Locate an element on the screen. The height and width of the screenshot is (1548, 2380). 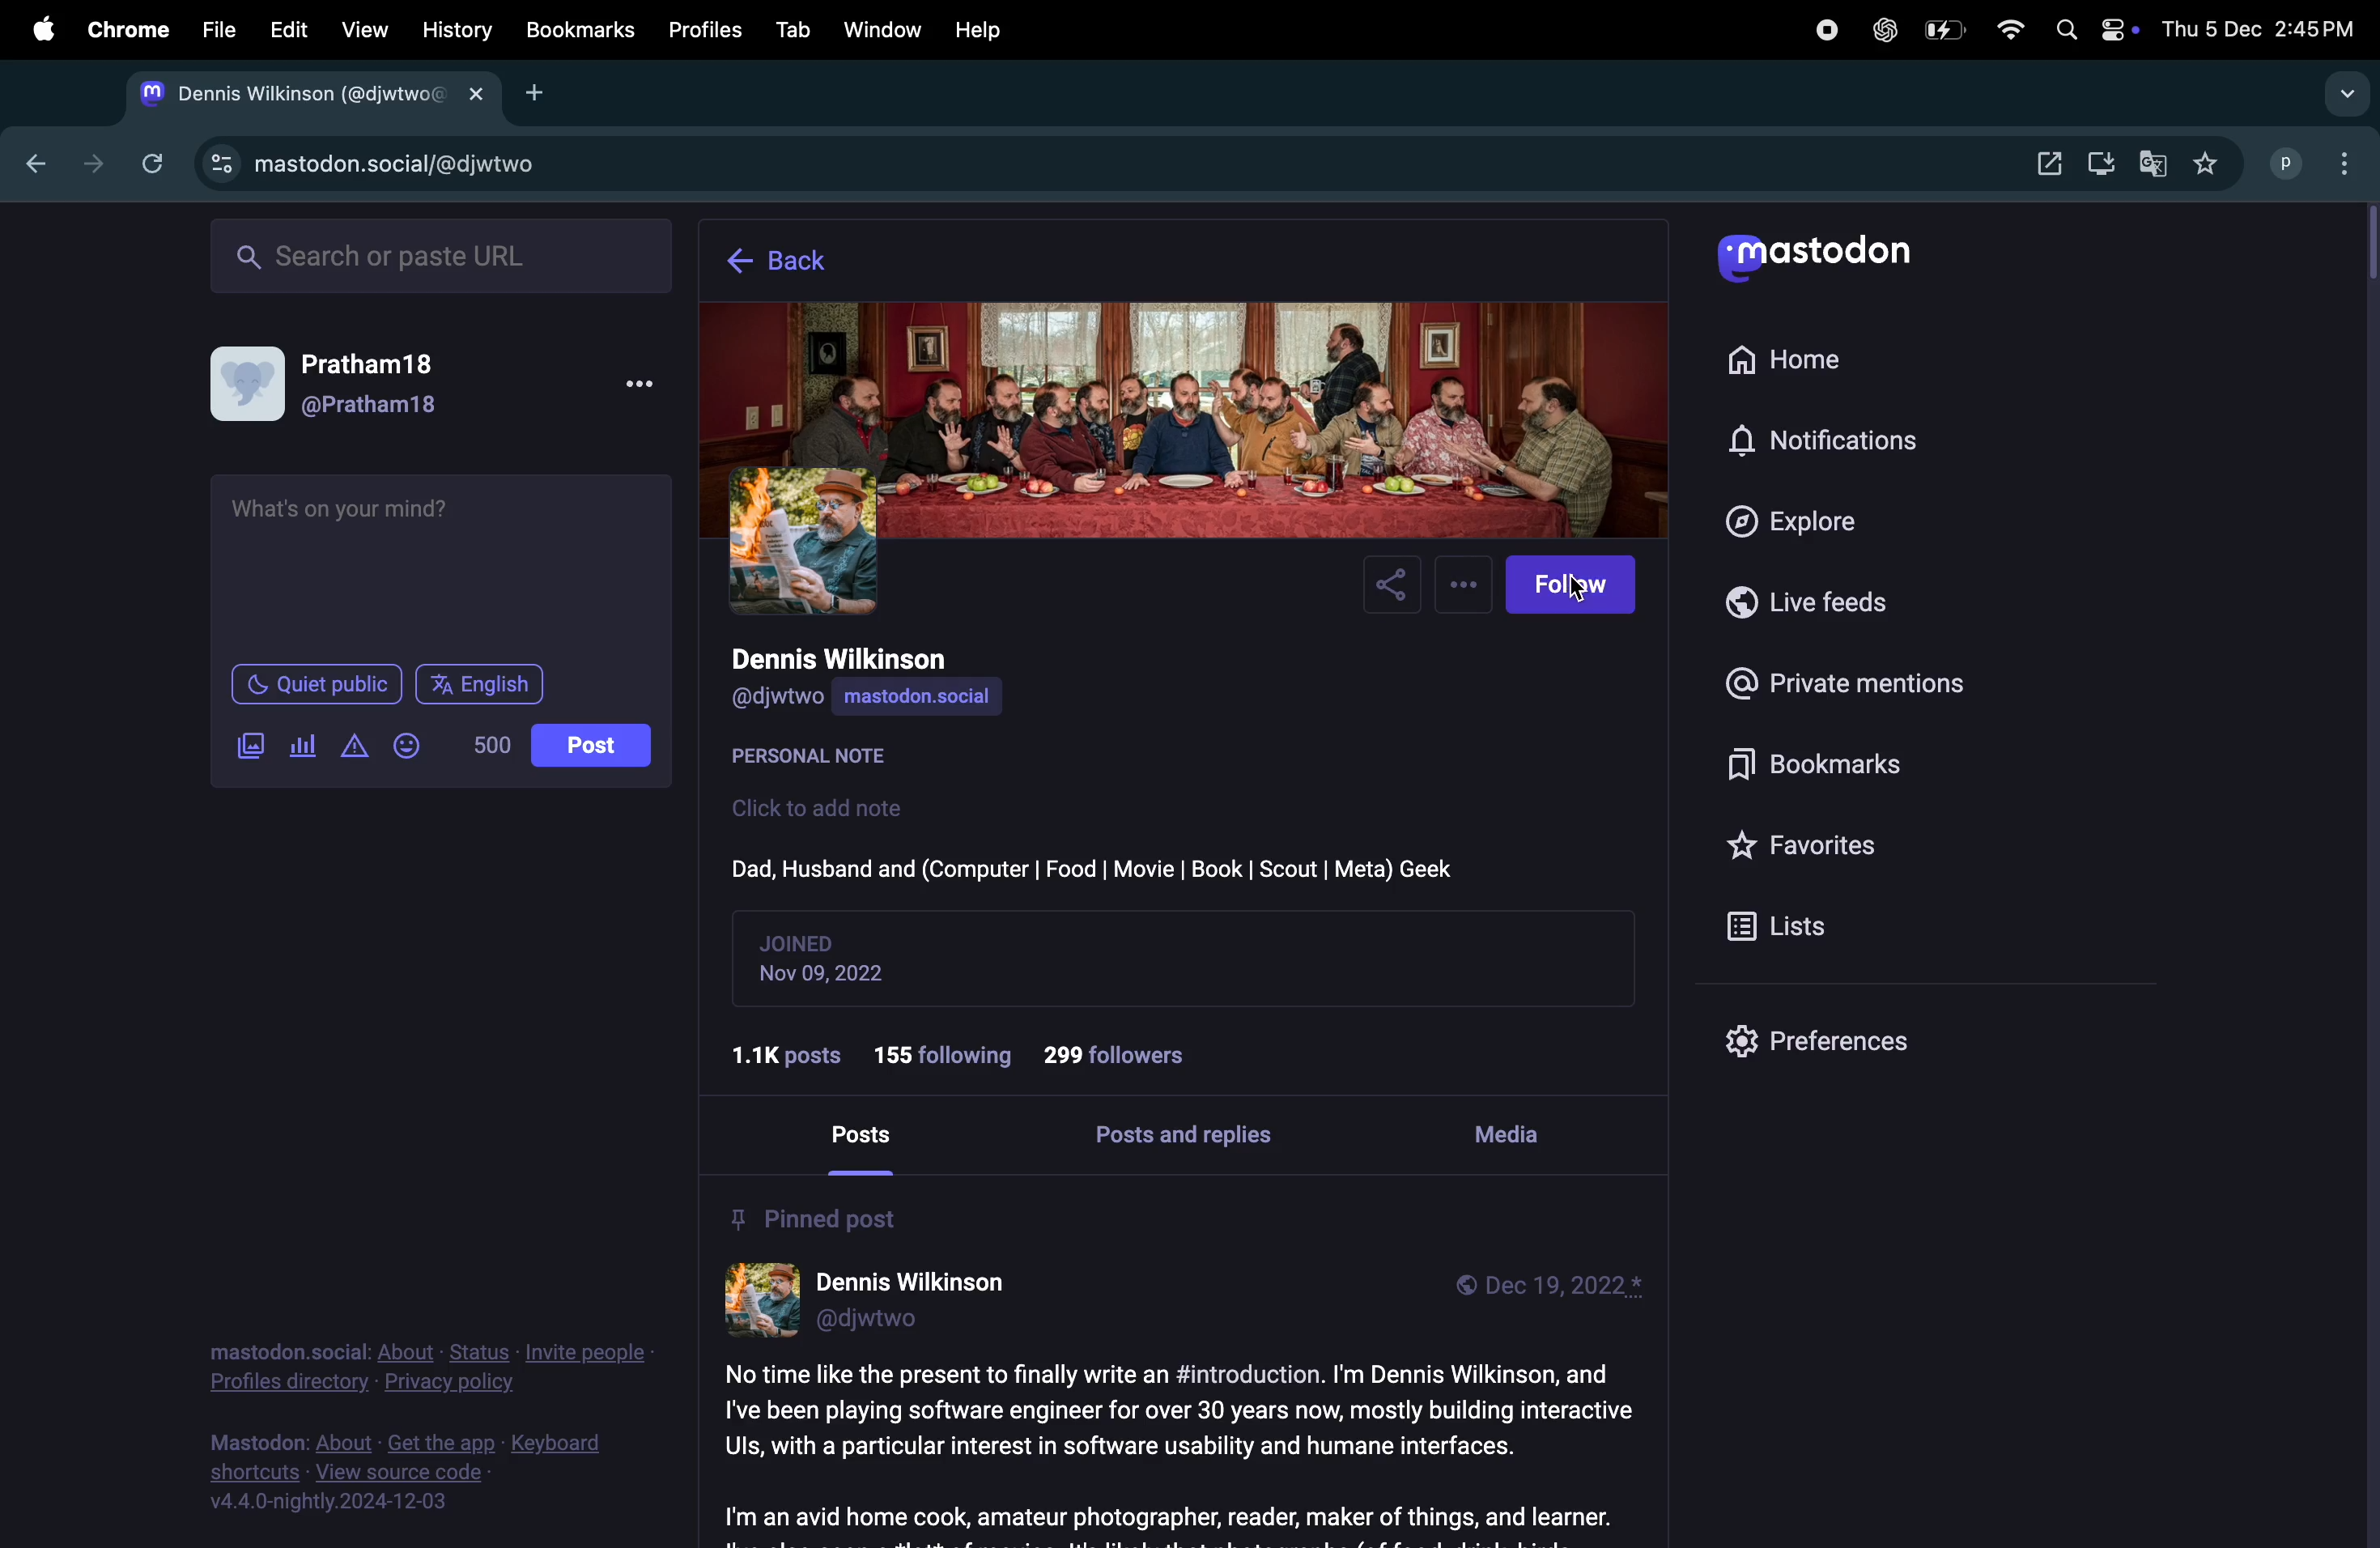
scrollbar is located at coordinates (2365, 876).